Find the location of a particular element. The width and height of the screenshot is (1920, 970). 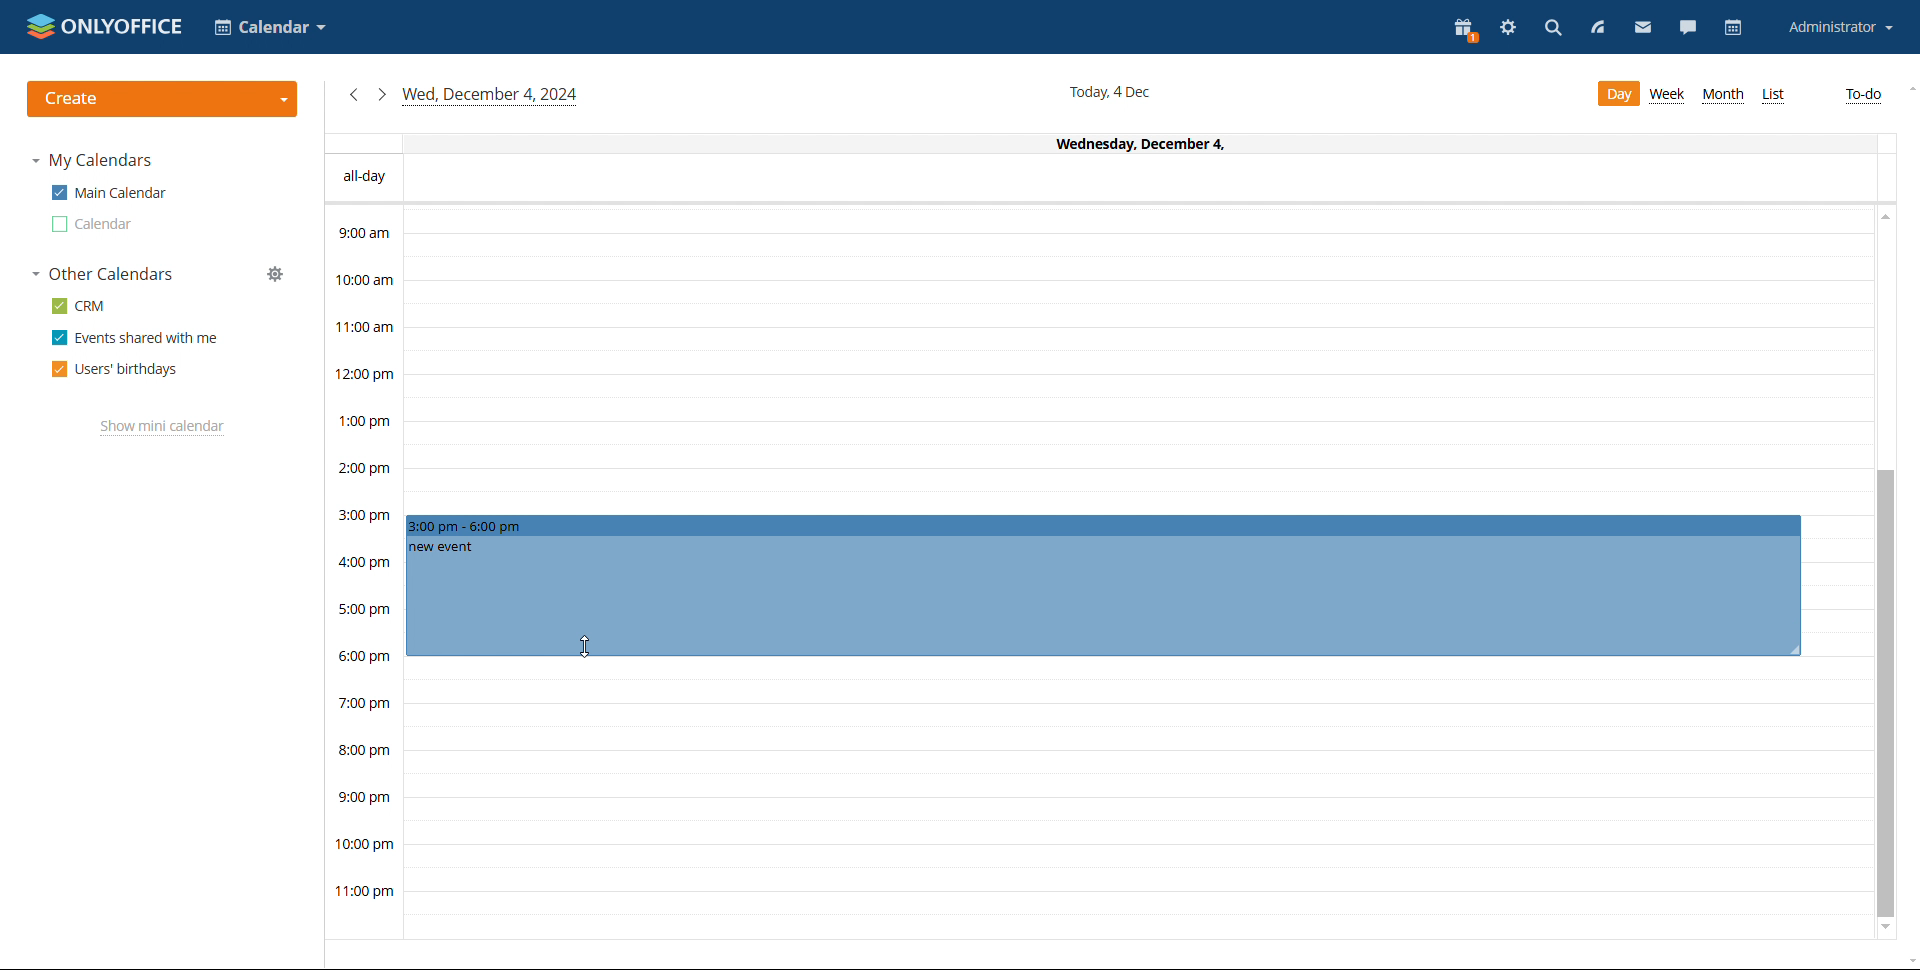

feed is located at coordinates (1595, 28).